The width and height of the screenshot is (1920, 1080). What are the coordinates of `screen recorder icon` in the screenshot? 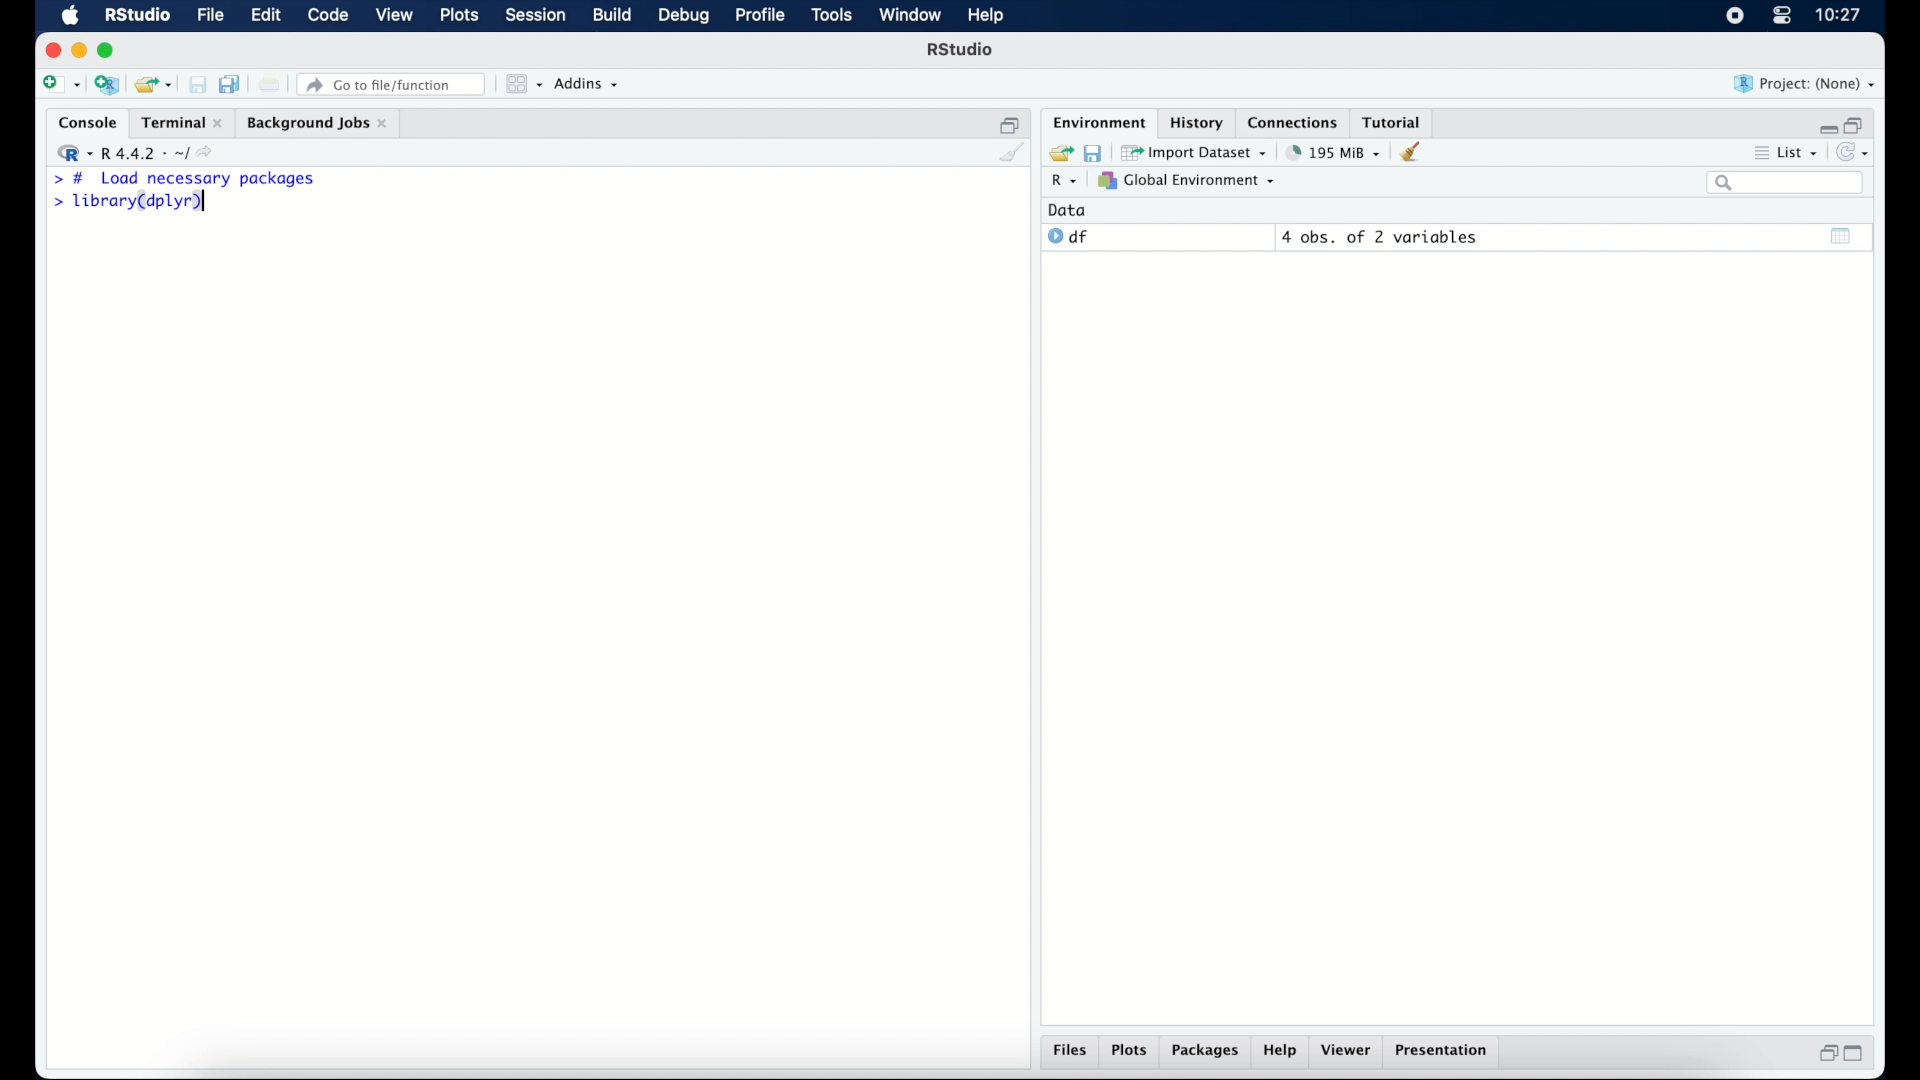 It's located at (1733, 16).